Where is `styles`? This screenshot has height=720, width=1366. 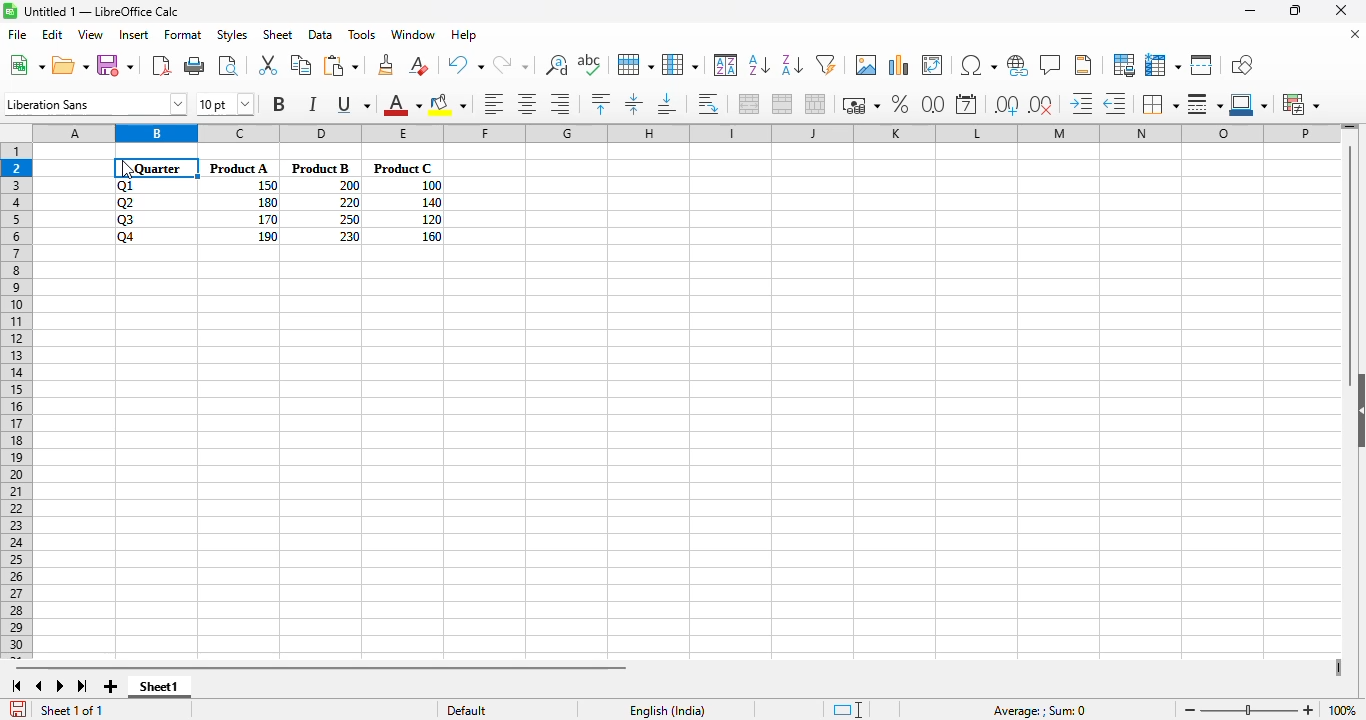 styles is located at coordinates (232, 35).